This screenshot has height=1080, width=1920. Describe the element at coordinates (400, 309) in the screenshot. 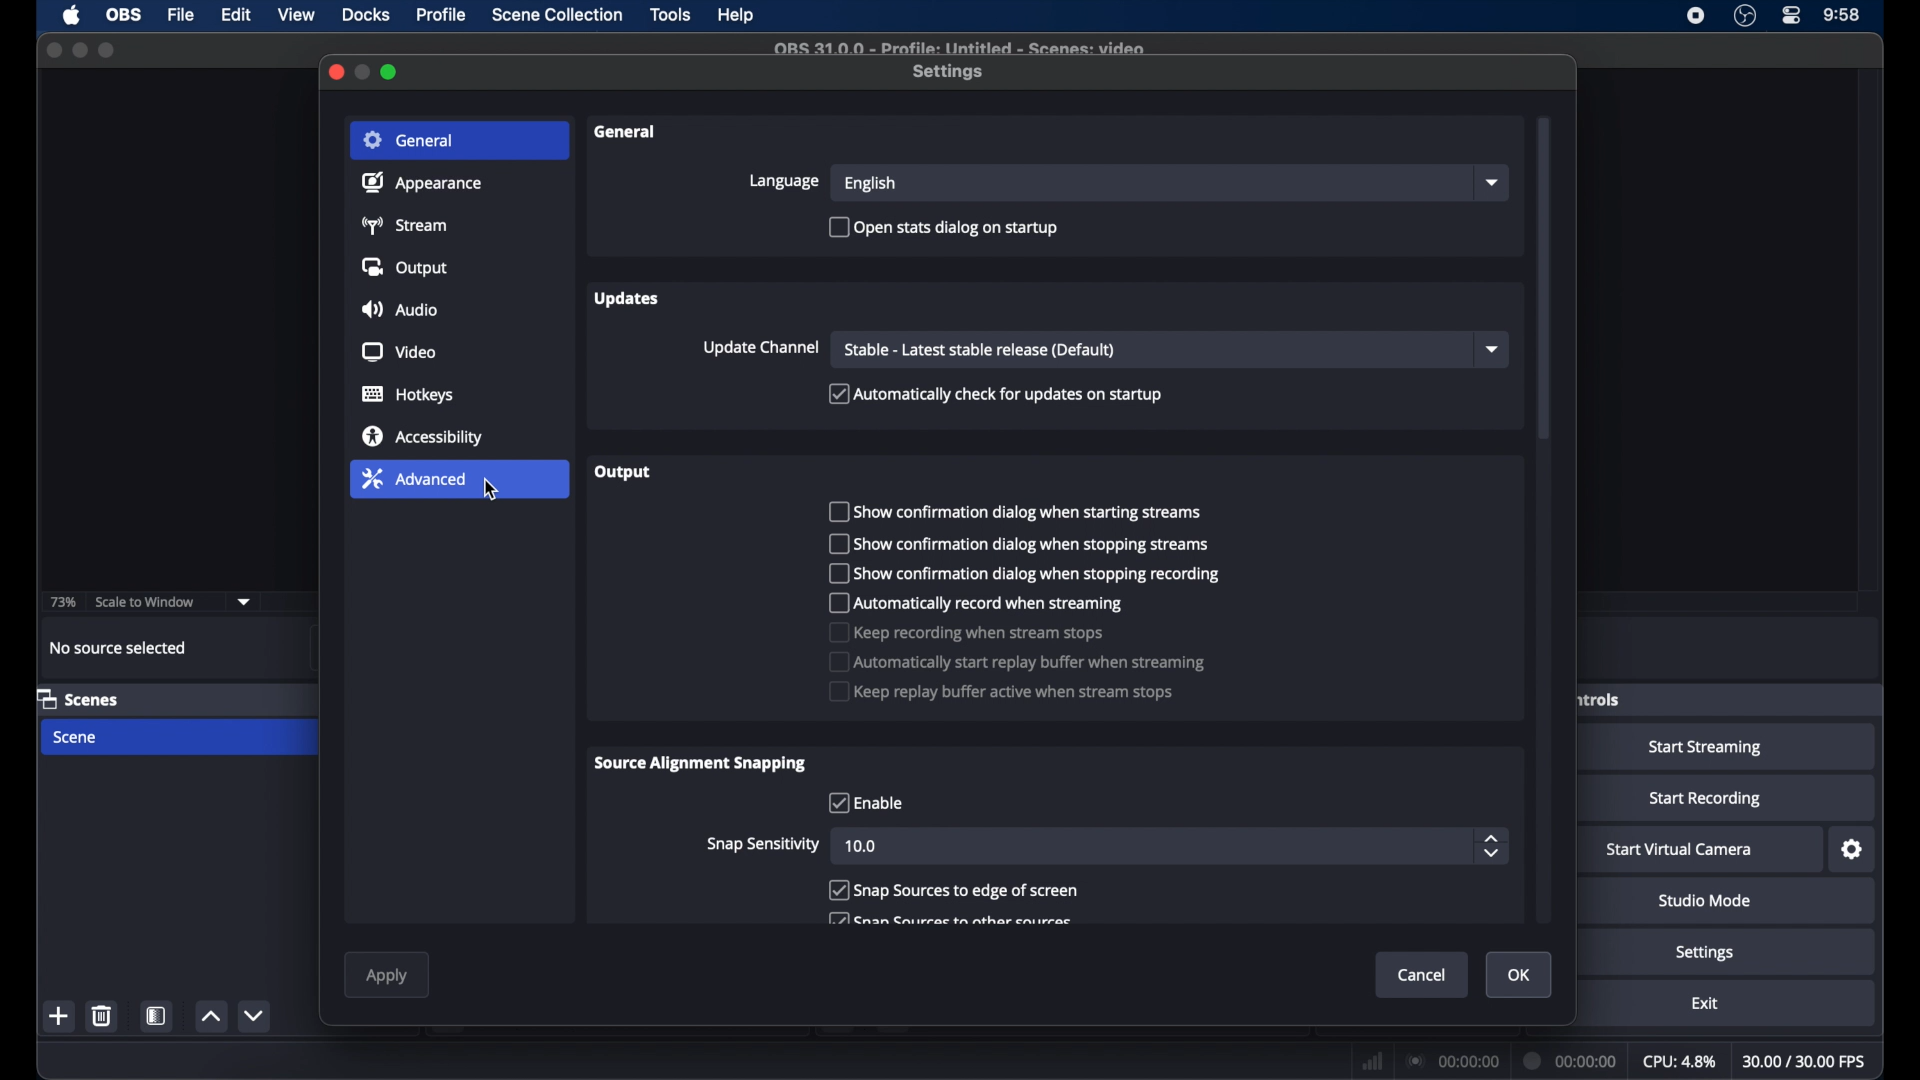

I see `audio` at that location.